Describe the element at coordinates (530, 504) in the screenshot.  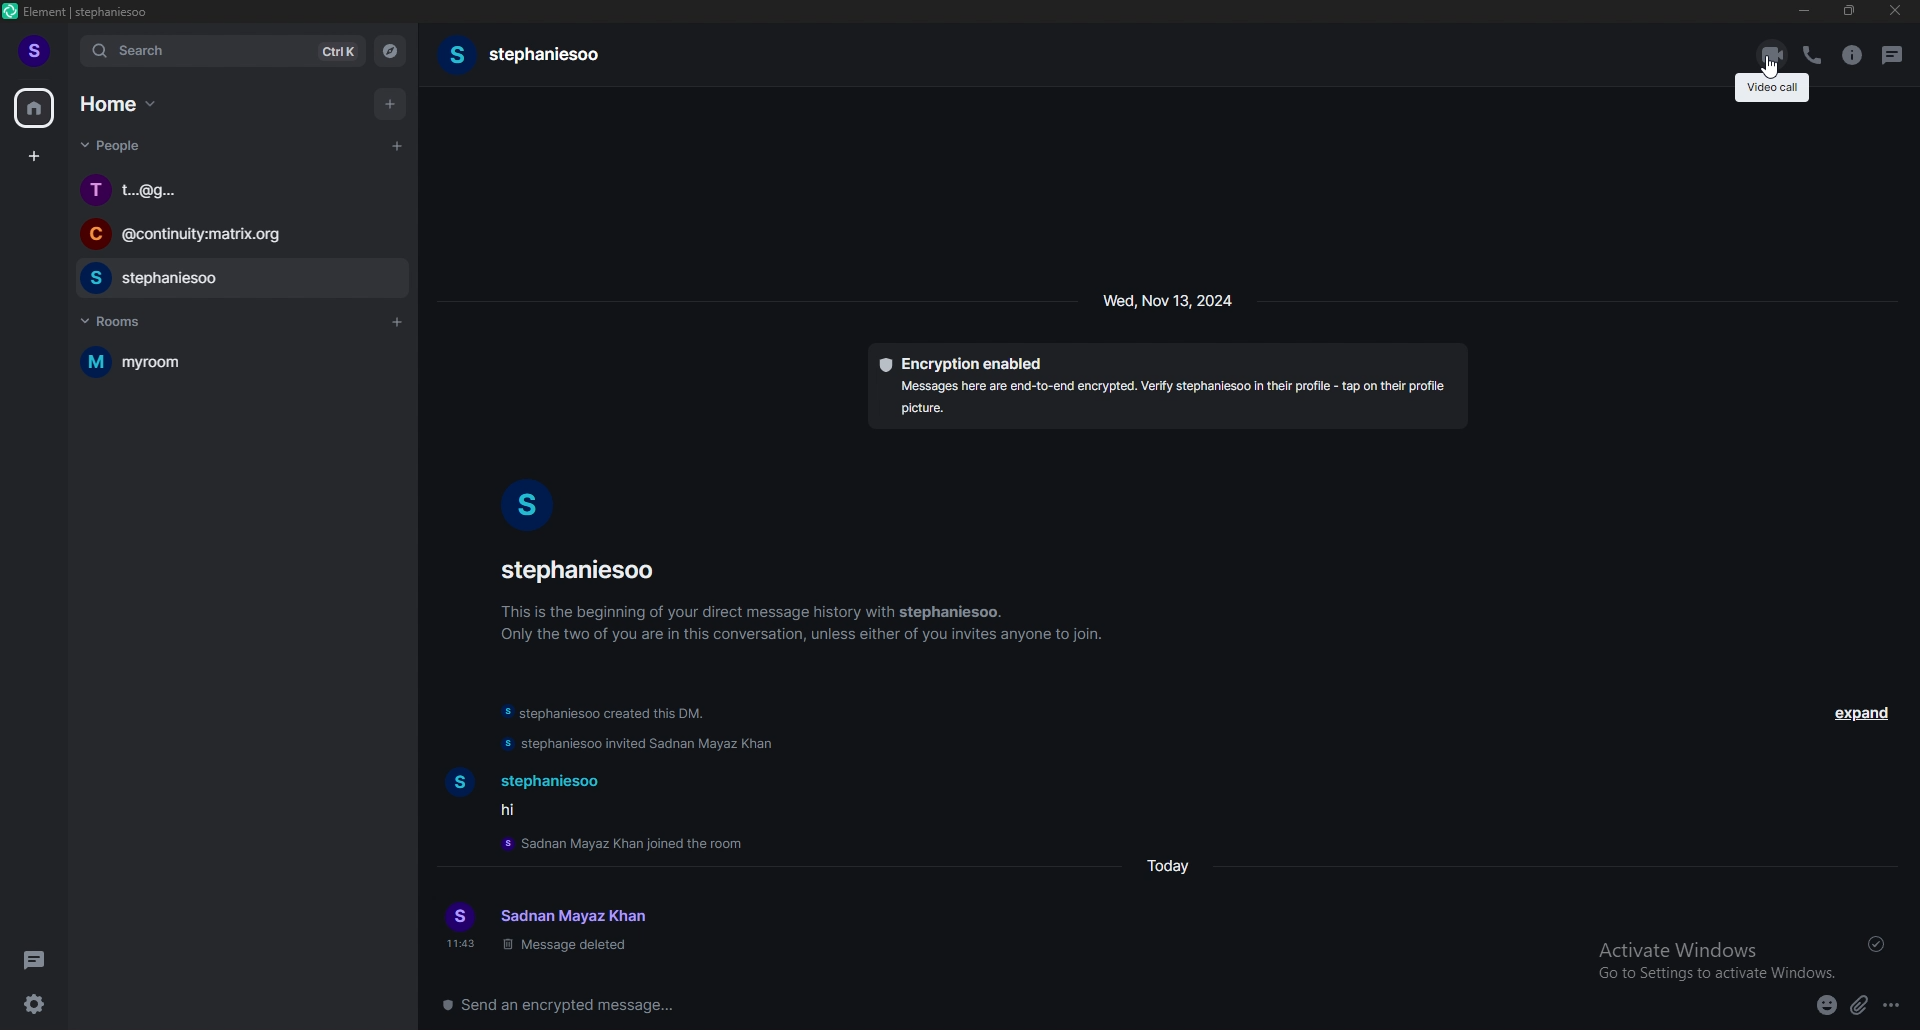
I see `user photo` at that location.